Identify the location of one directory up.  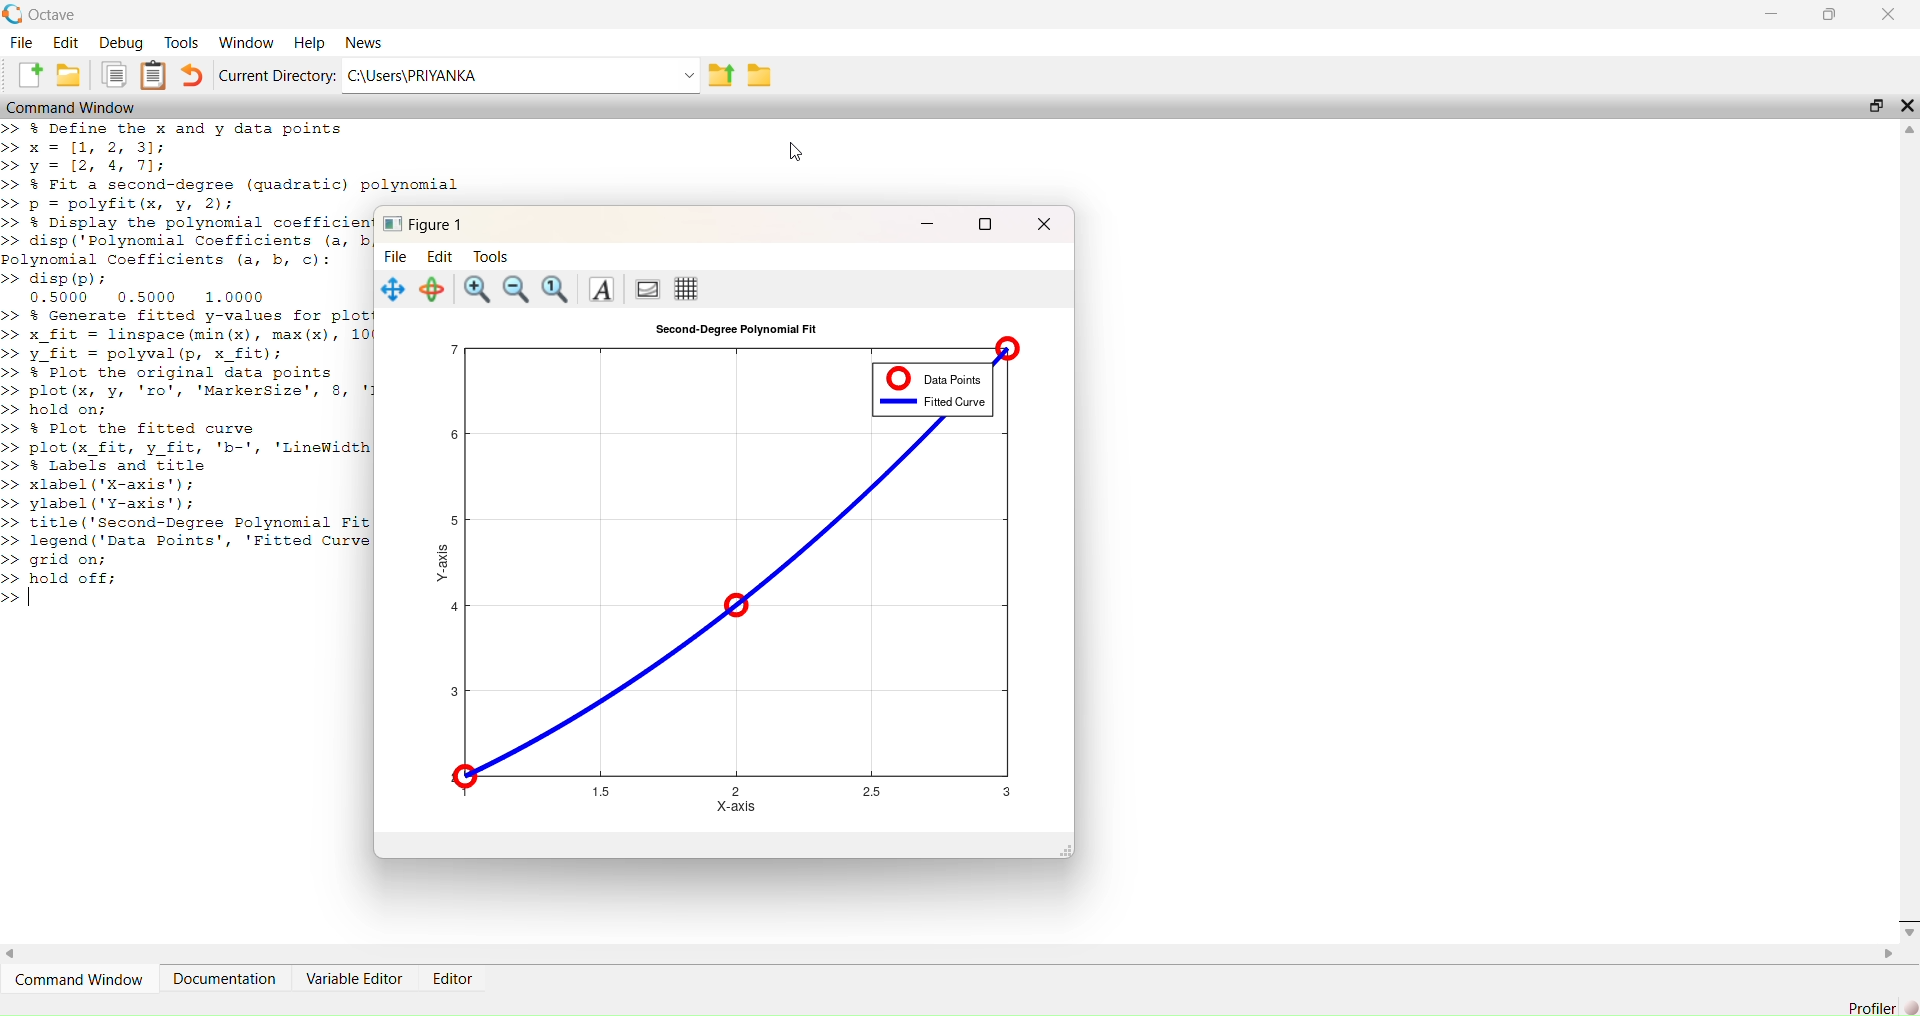
(724, 73).